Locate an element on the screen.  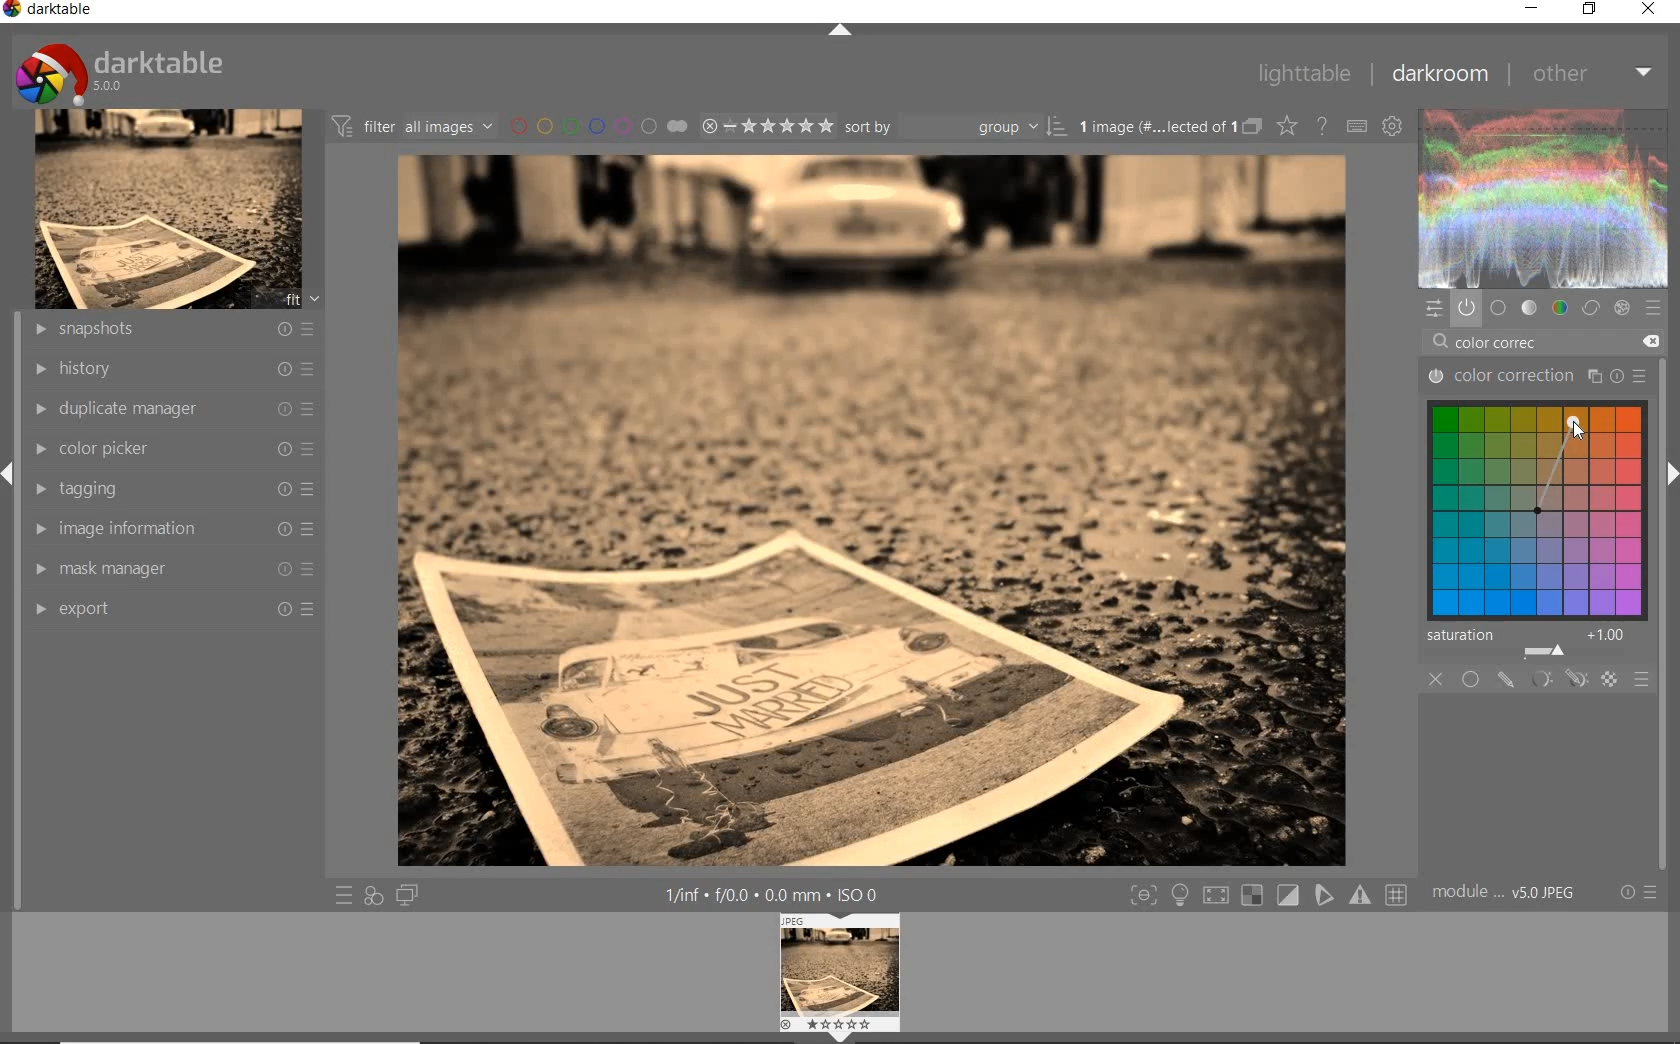
wave form is located at coordinates (1544, 201).